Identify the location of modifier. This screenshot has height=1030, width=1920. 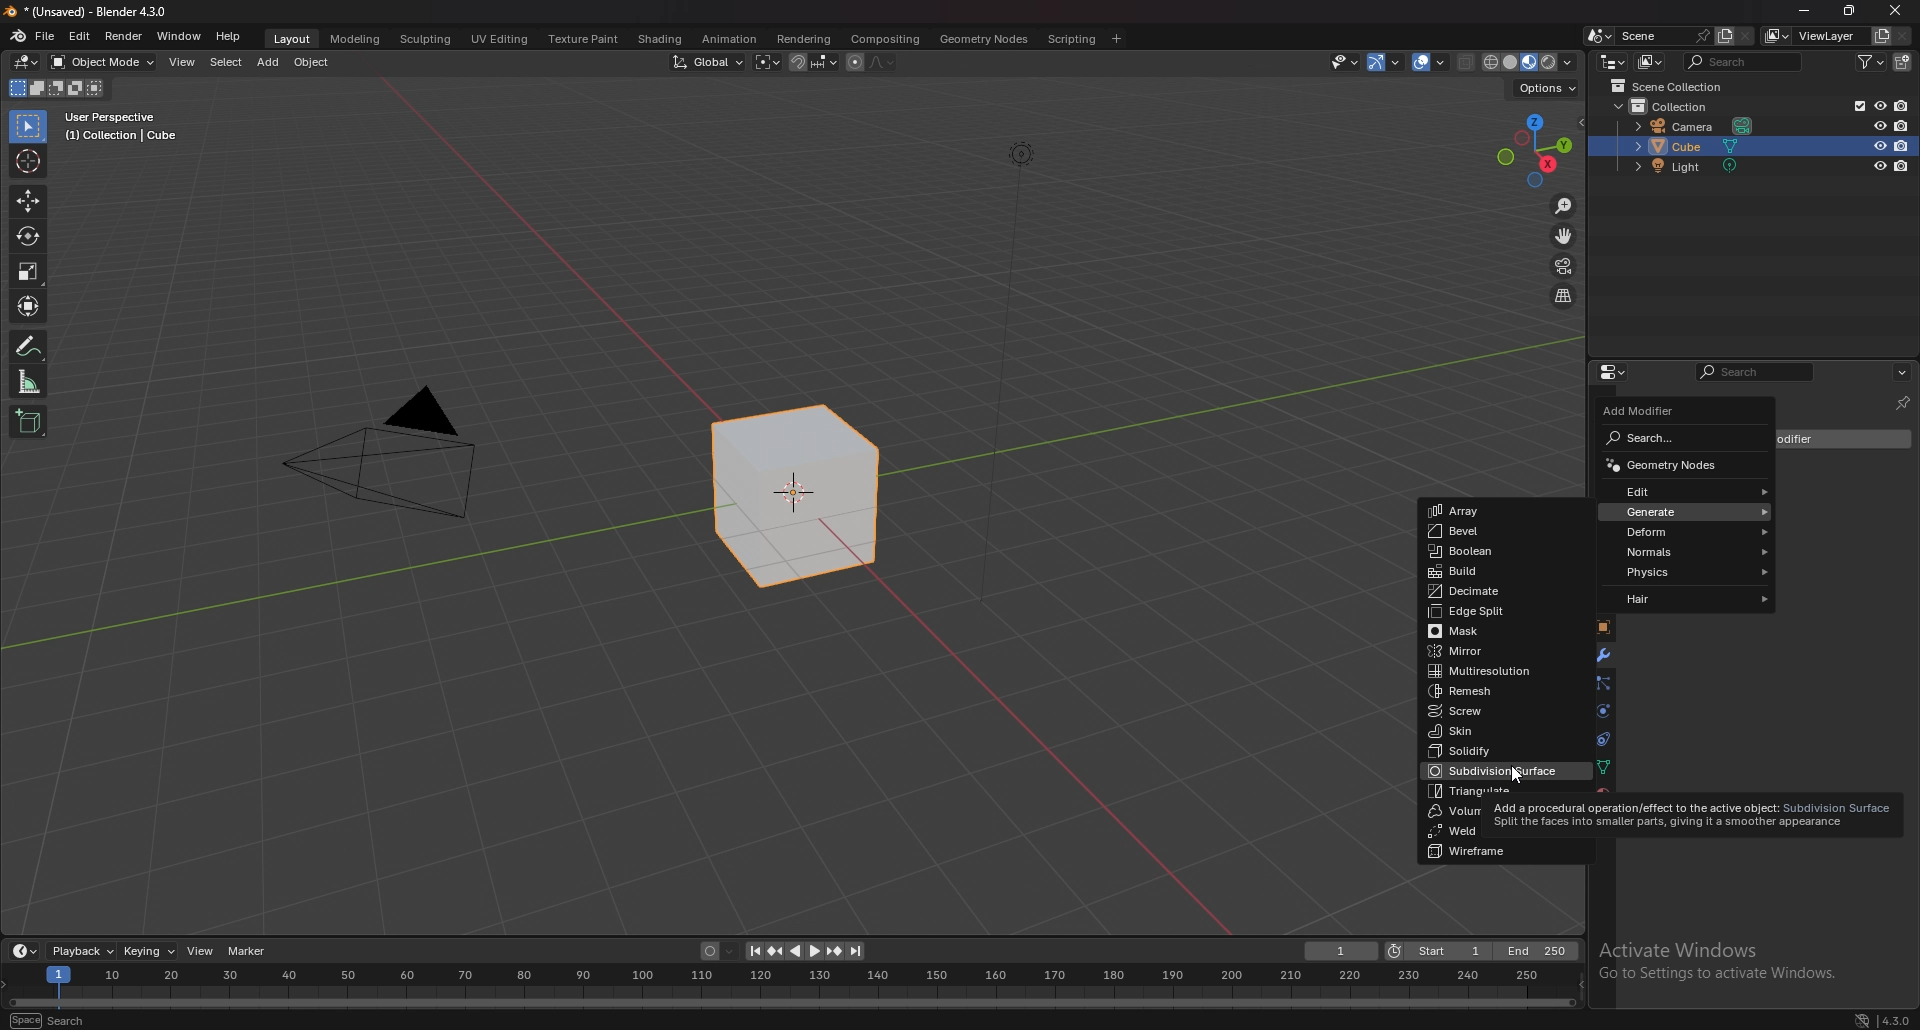
(1601, 656).